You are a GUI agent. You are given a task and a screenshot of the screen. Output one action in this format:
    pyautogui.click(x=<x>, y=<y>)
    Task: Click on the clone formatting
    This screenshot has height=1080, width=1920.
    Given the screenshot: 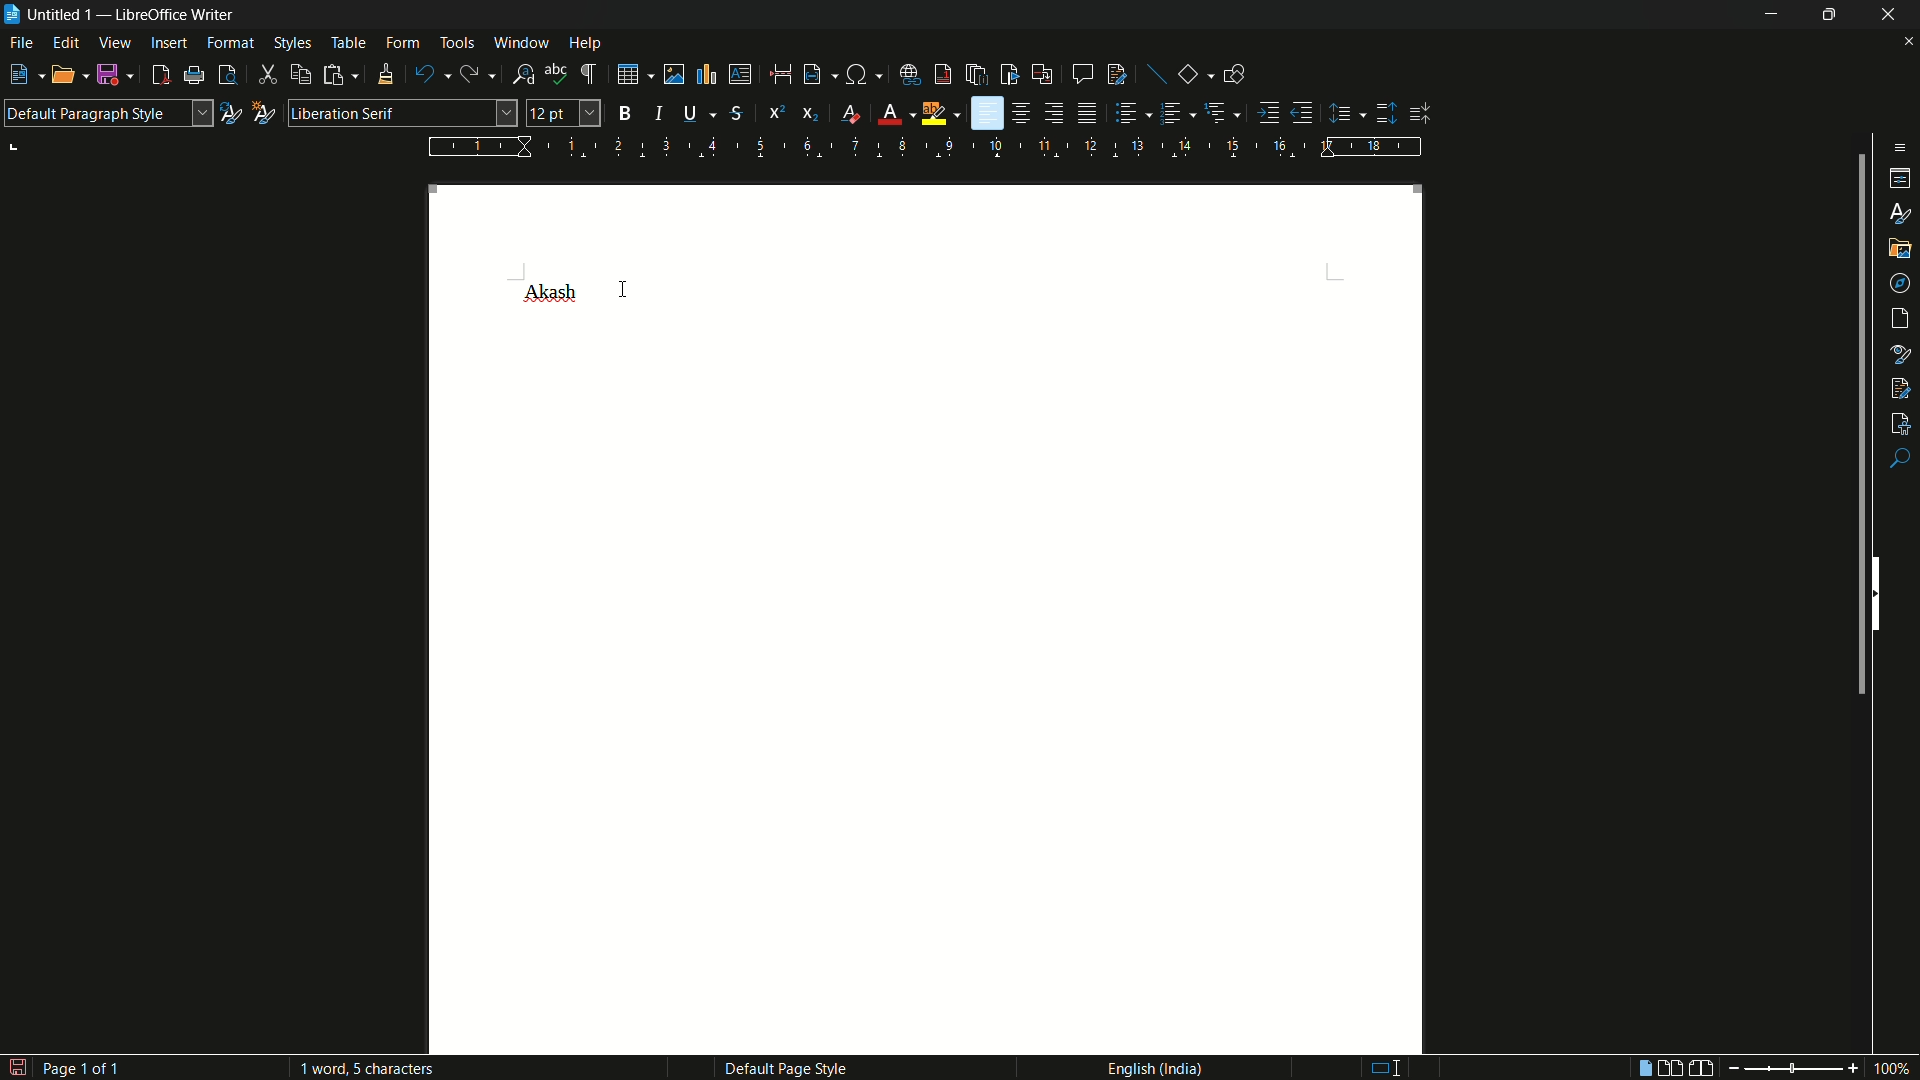 What is the action you would take?
    pyautogui.click(x=384, y=74)
    